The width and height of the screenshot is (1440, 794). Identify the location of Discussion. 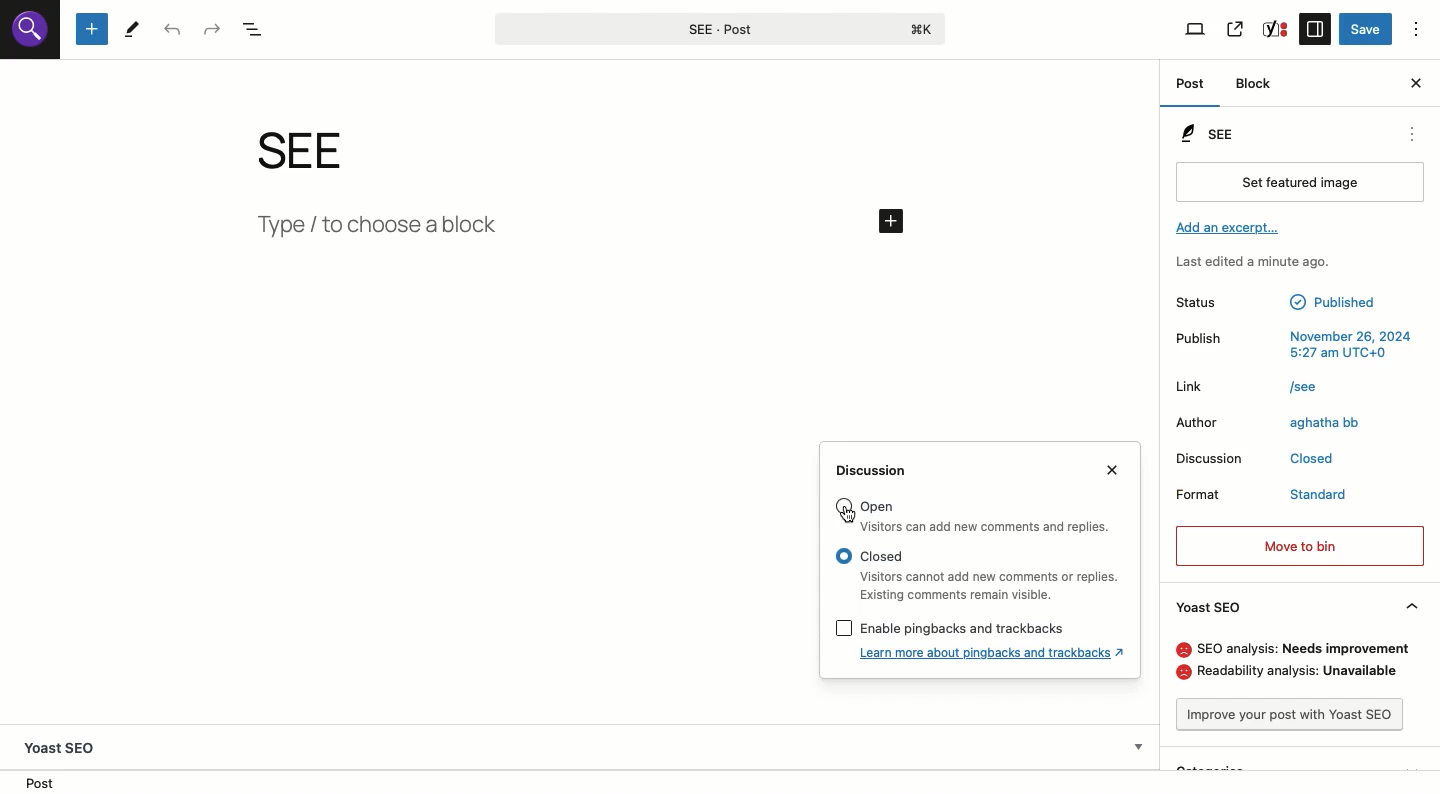
(881, 471).